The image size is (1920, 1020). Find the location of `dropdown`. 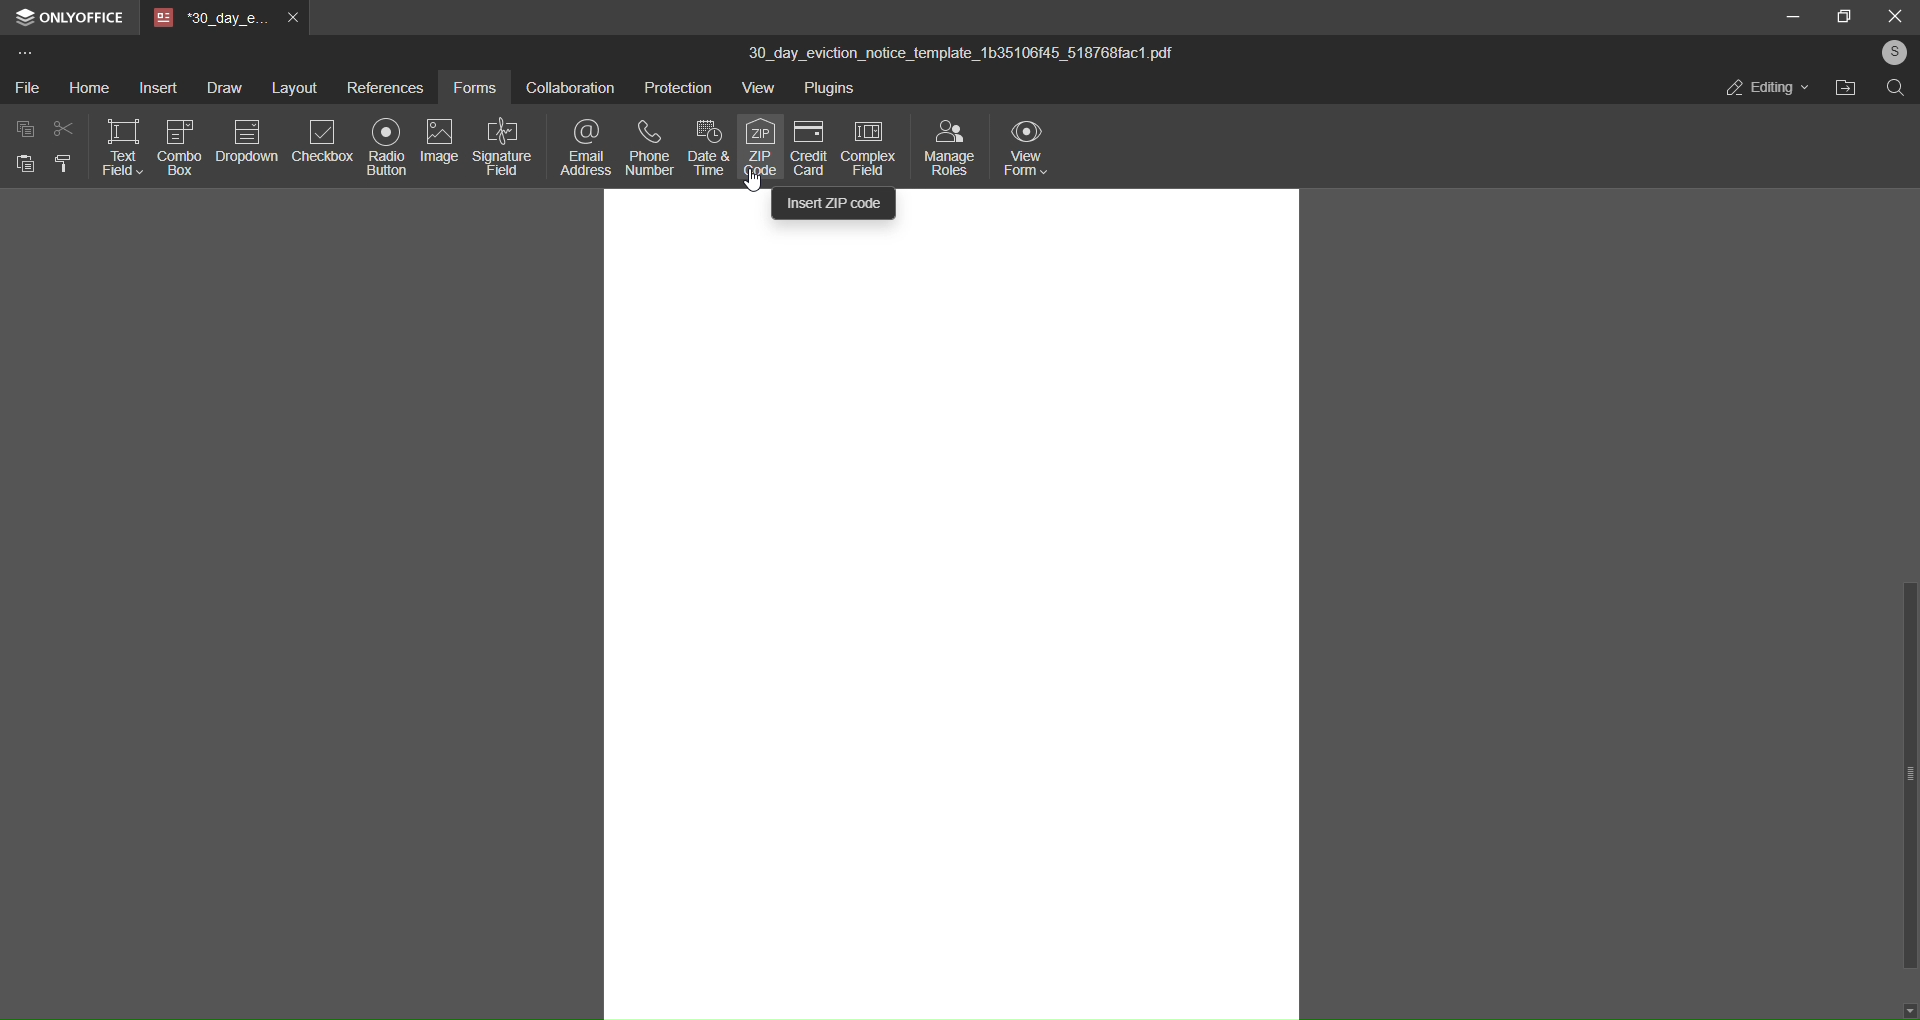

dropdown is located at coordinates (249, 141).